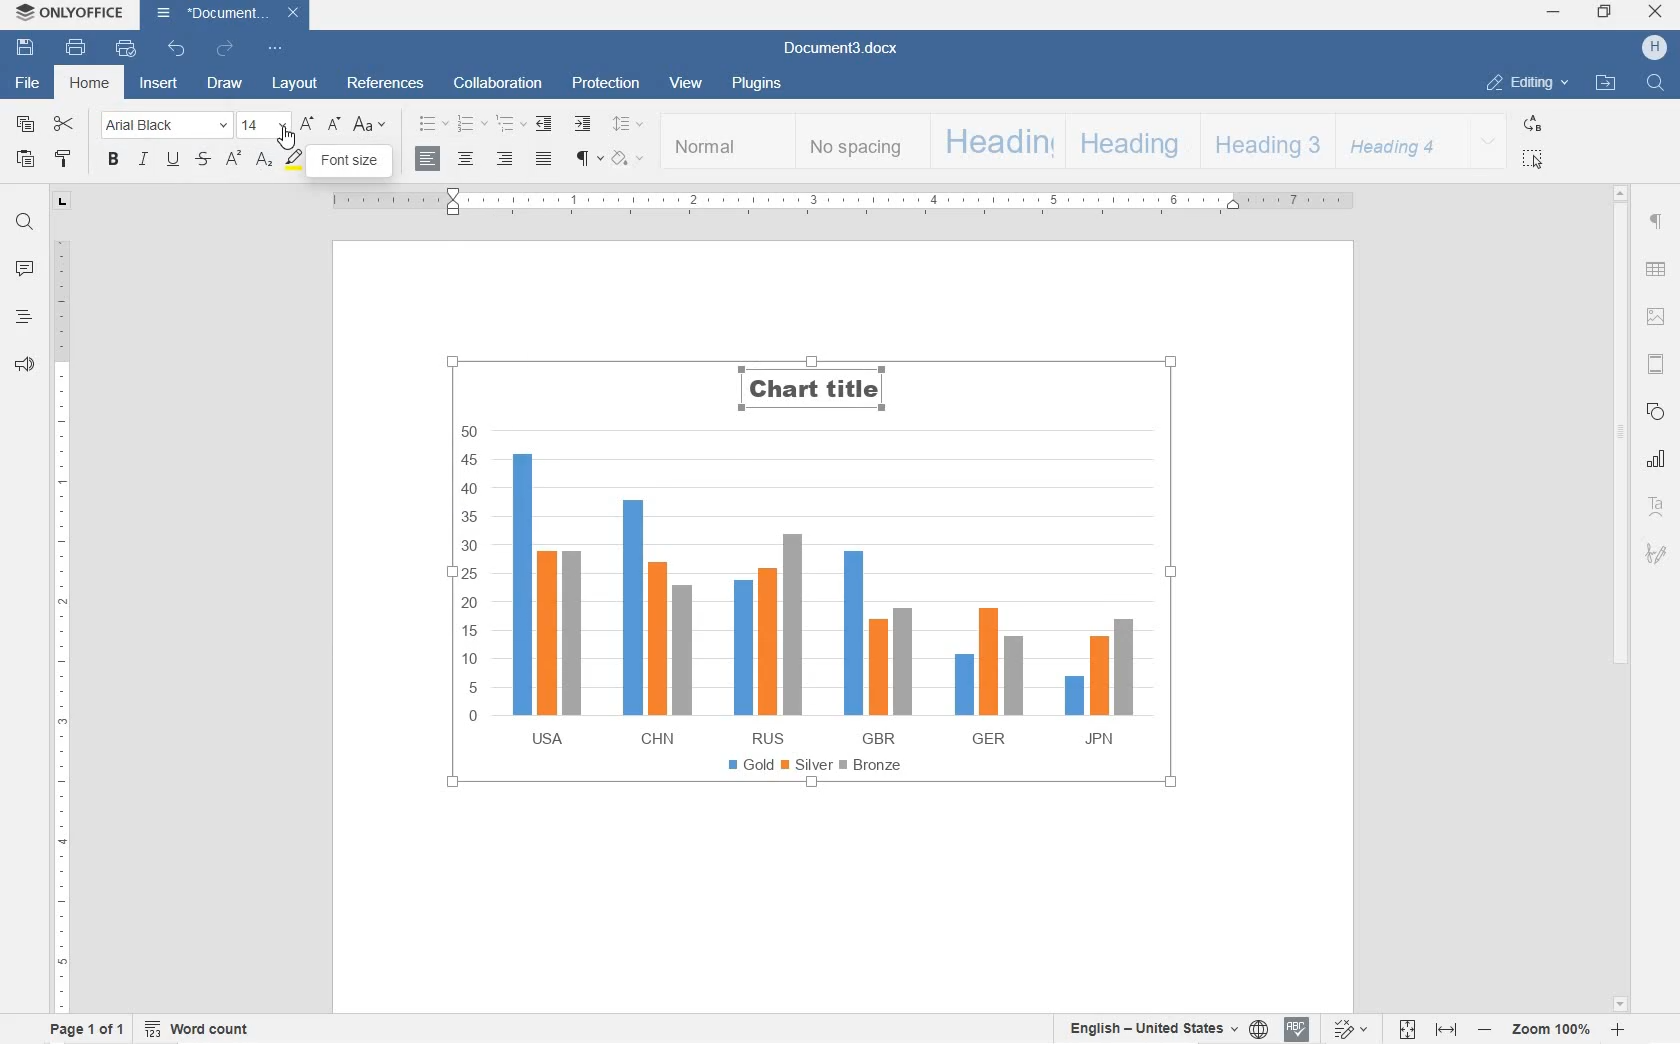 This screenshot has width=1680, height=1044. Describe the element at coordinates (427, 161) in the screenshot. I see `ALIGN LEFT` at that location.